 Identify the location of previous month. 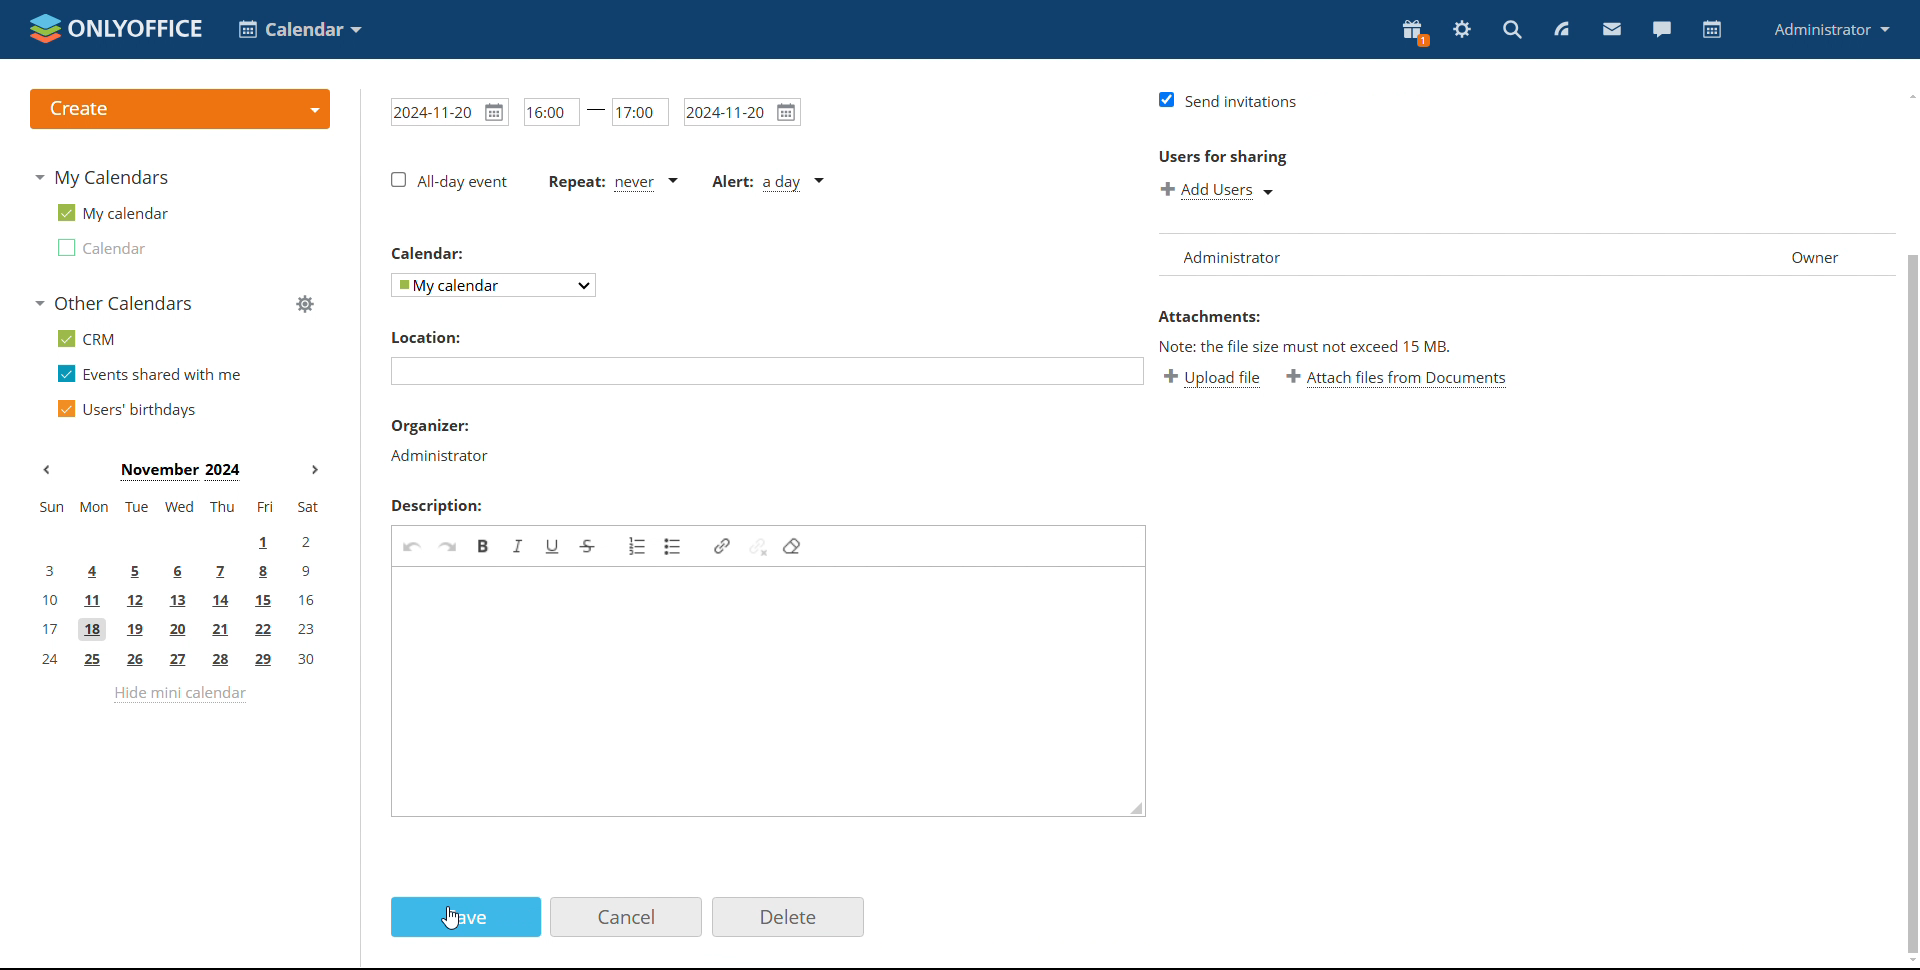
(52, 470).